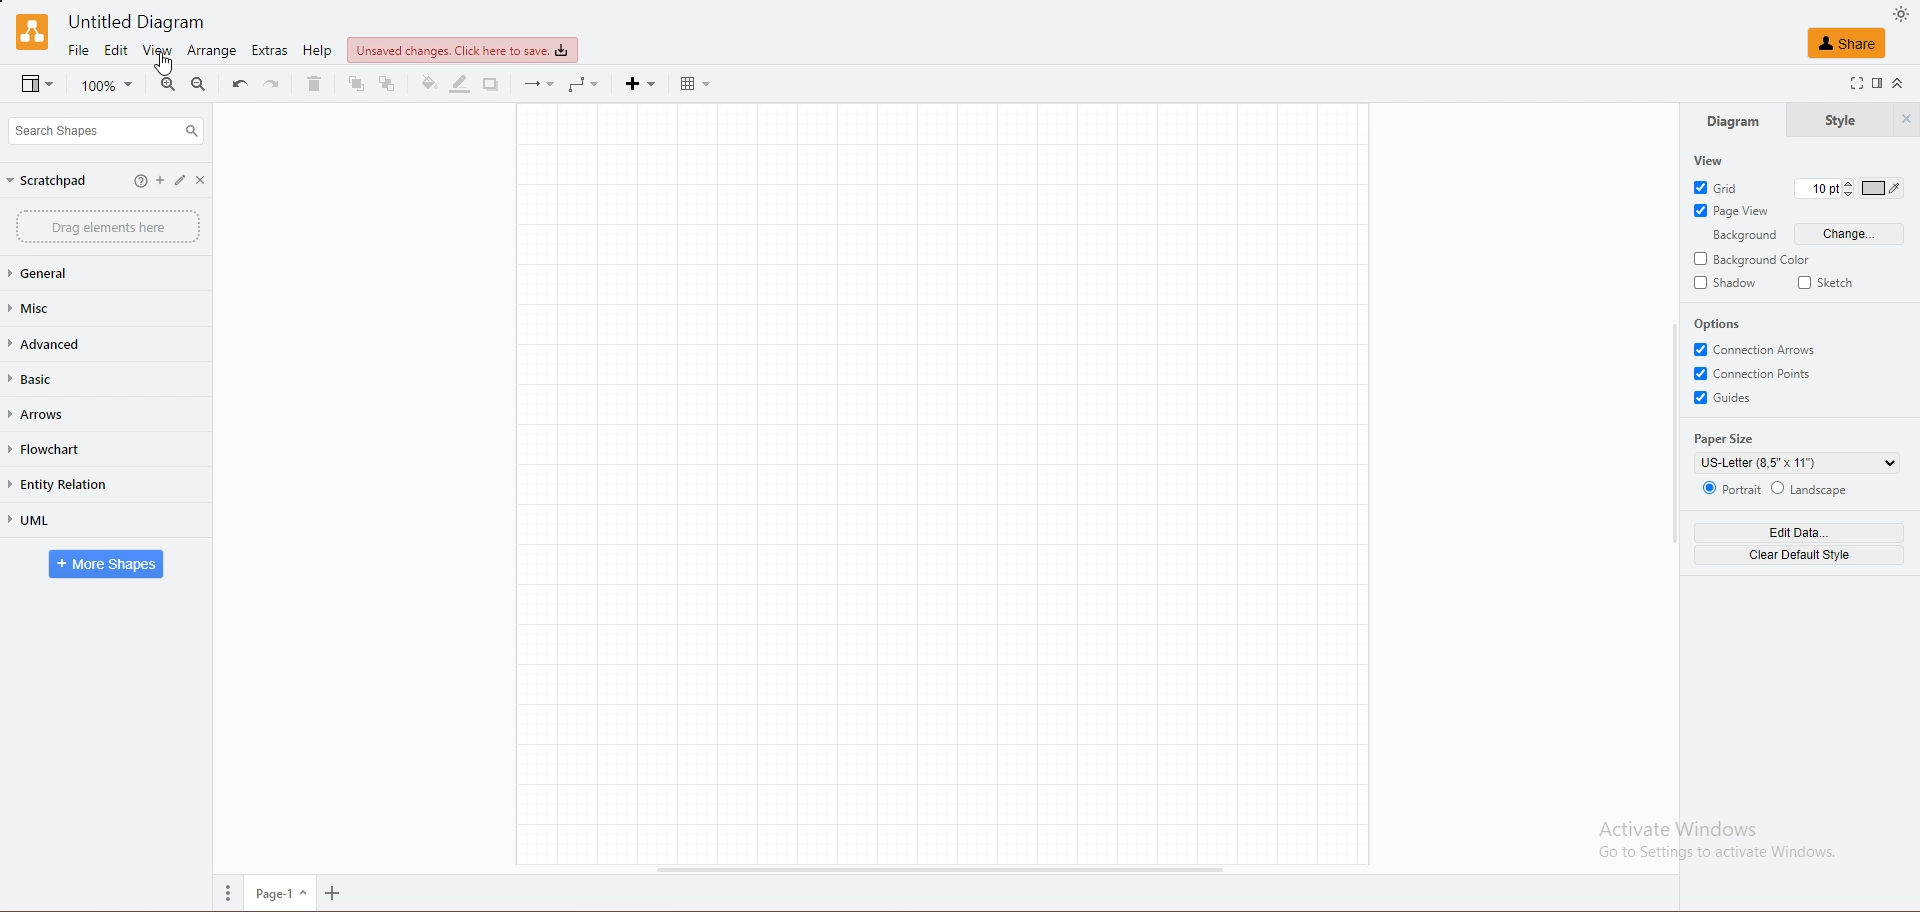  Describe the element at coordinates (312, 84) in the screenshot. I see `delete` at that location.